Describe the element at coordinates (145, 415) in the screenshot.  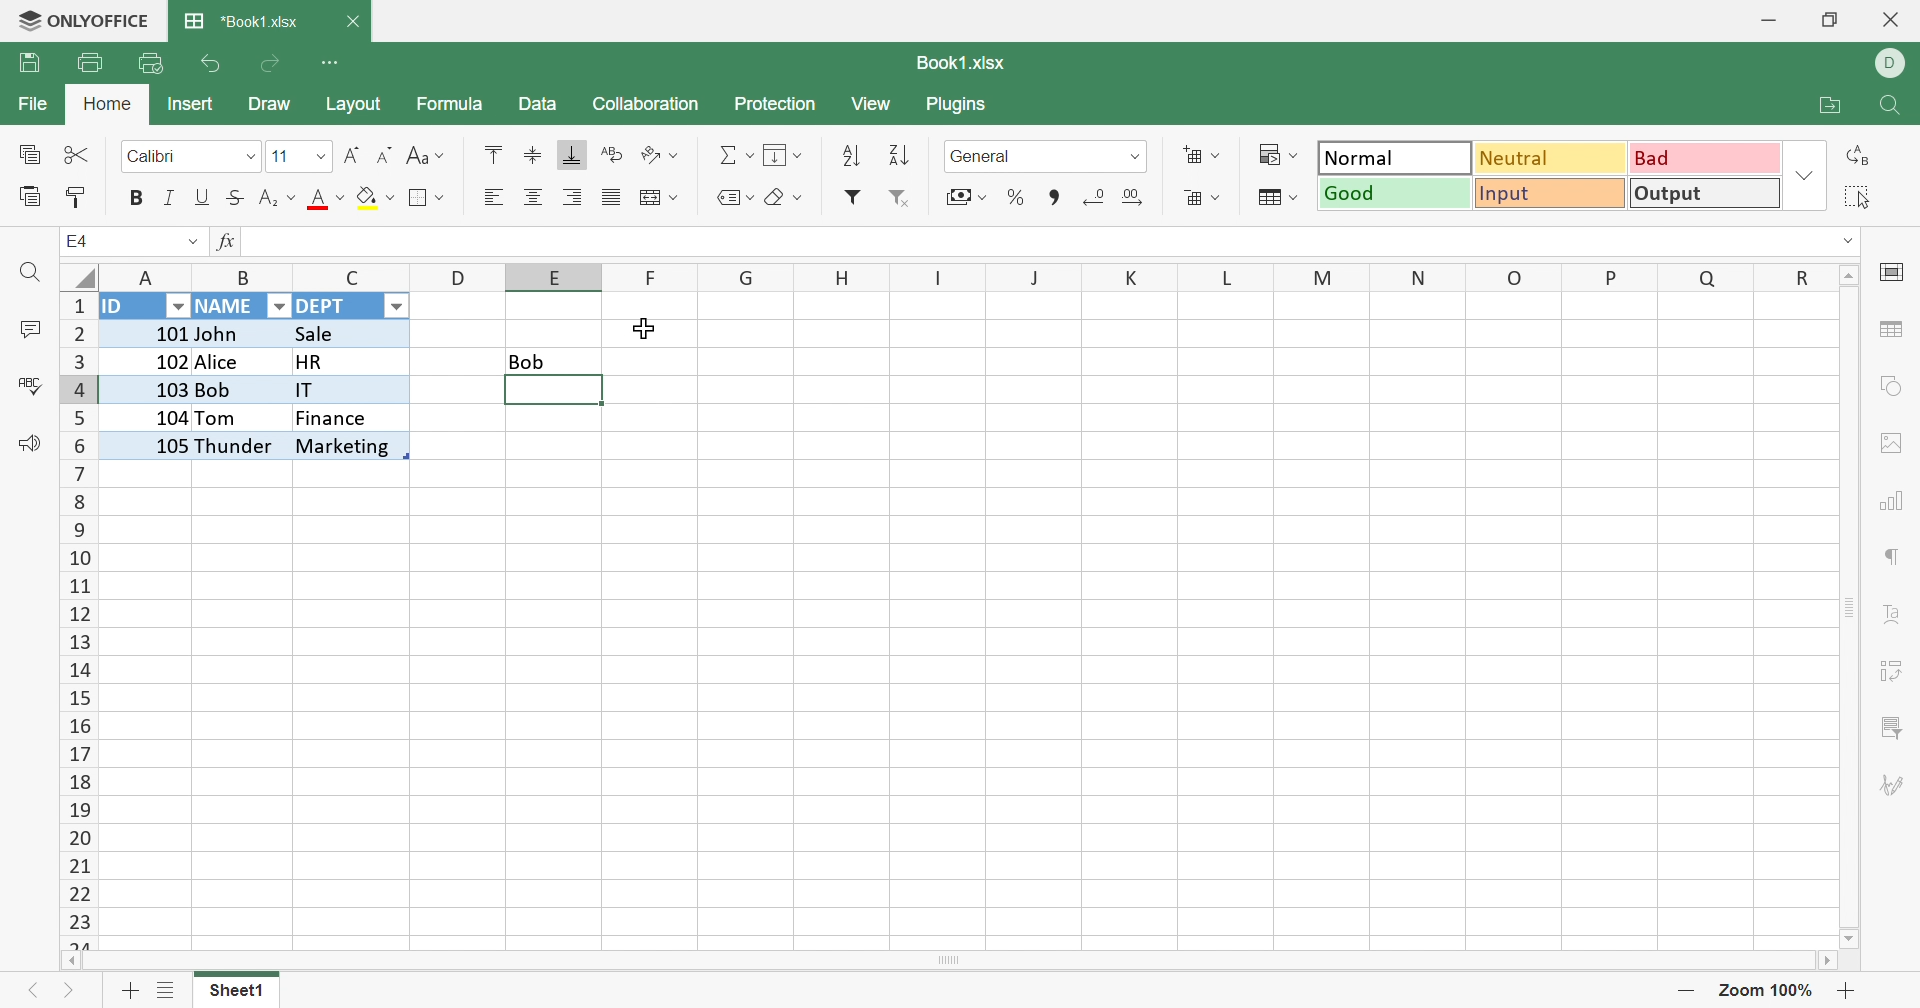
I see `104` at that location.